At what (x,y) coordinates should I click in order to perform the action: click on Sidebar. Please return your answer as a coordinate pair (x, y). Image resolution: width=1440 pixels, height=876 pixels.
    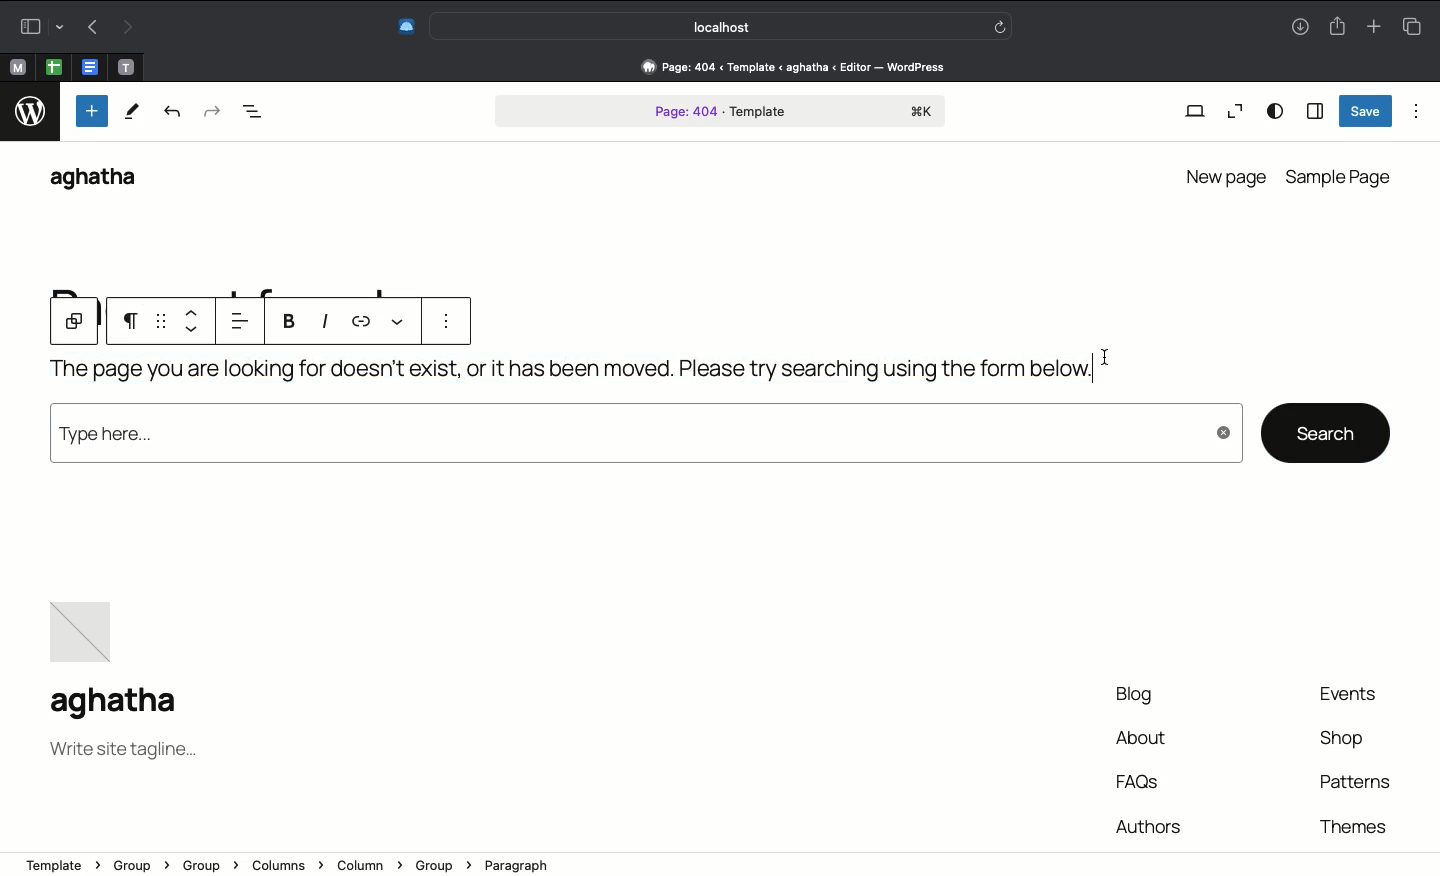
    Looking at the image, I should click on (1314, 110).